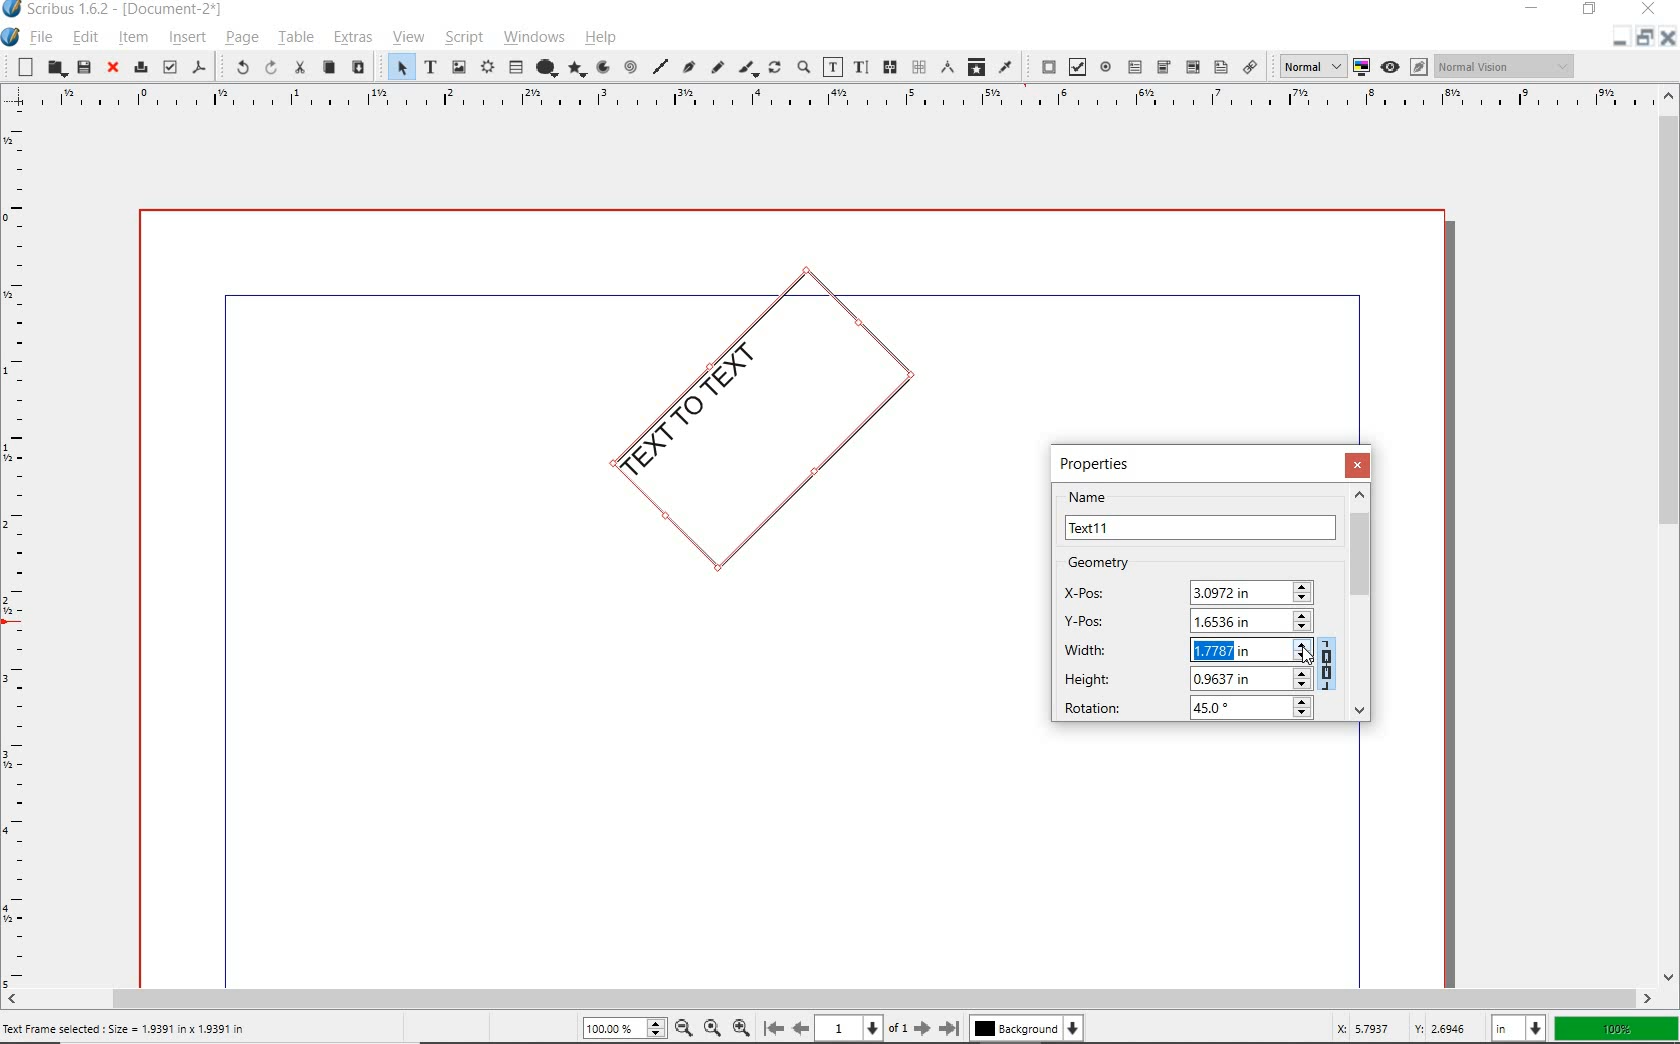 The image size is (1680, 1044). Describe the element at coordinates (234, 68) in the screenshot. I see `undo` at that location.